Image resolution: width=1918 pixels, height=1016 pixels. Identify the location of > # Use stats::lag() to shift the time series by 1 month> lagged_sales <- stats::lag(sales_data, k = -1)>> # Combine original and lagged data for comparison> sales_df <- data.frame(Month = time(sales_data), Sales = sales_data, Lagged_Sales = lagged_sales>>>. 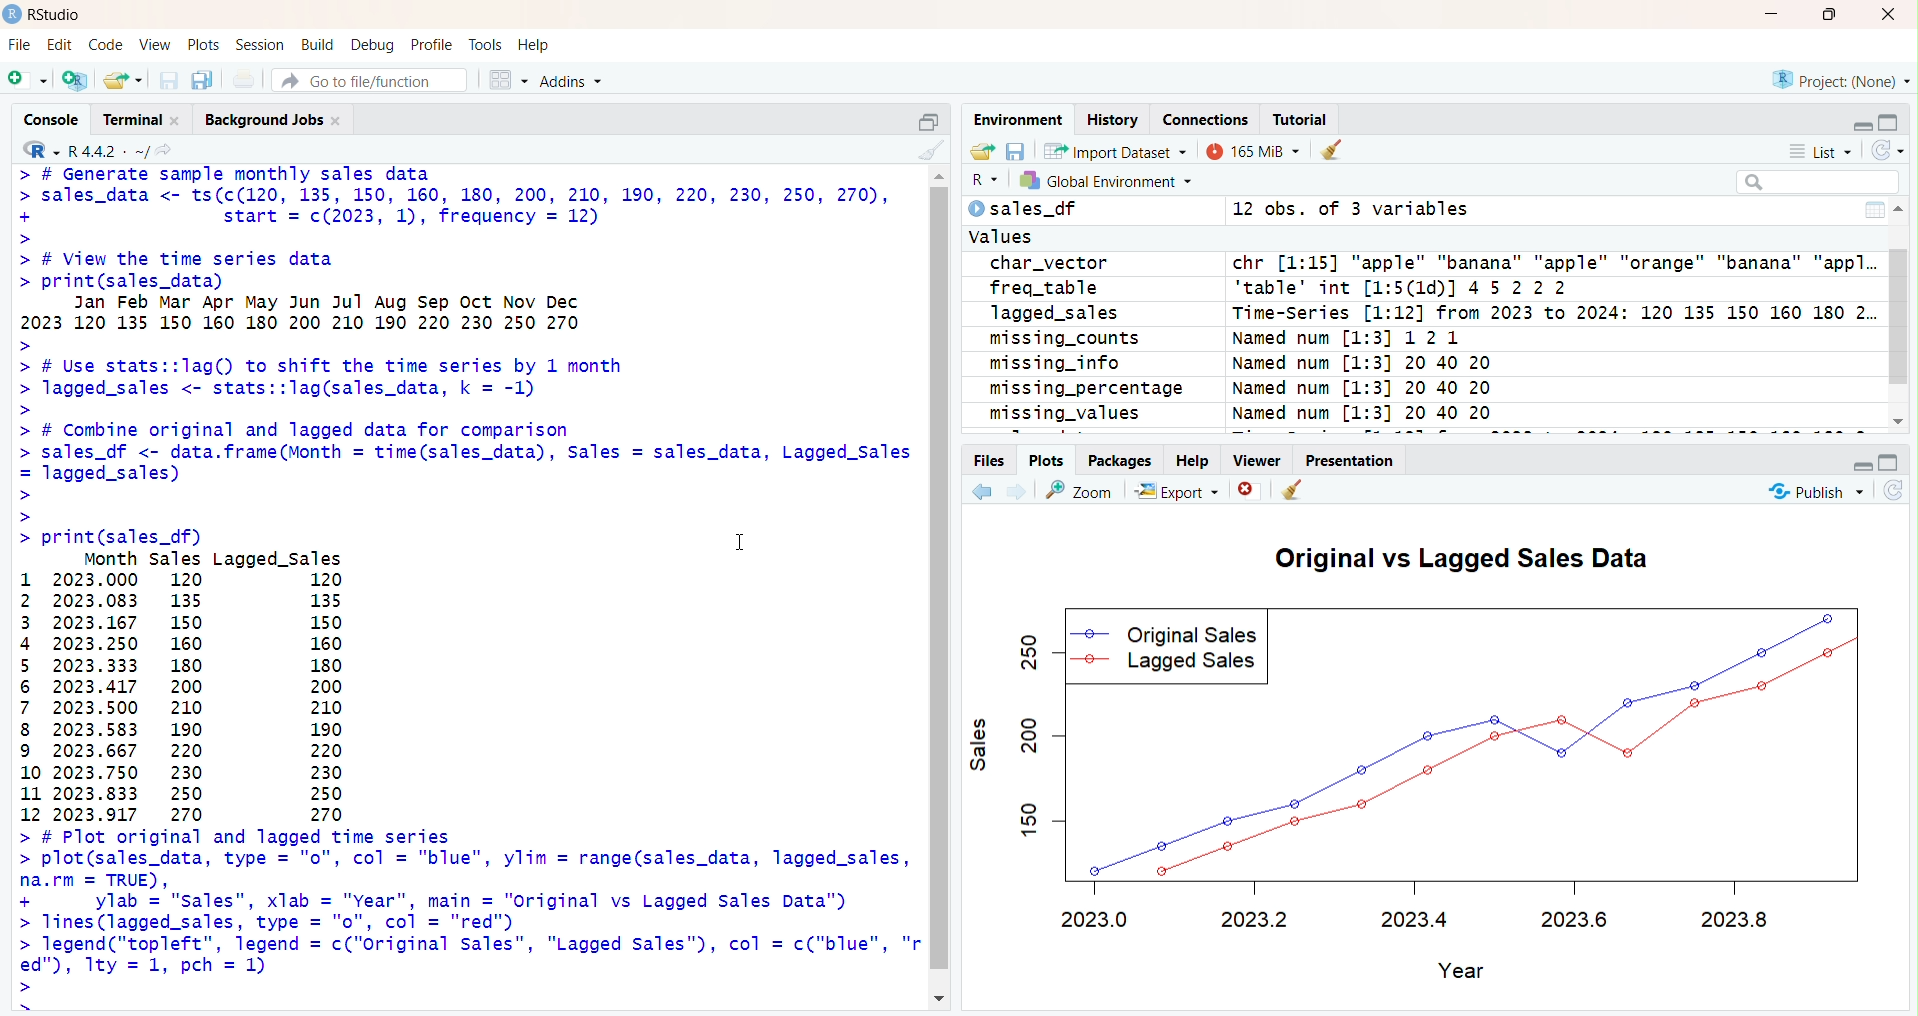
(466, 430).